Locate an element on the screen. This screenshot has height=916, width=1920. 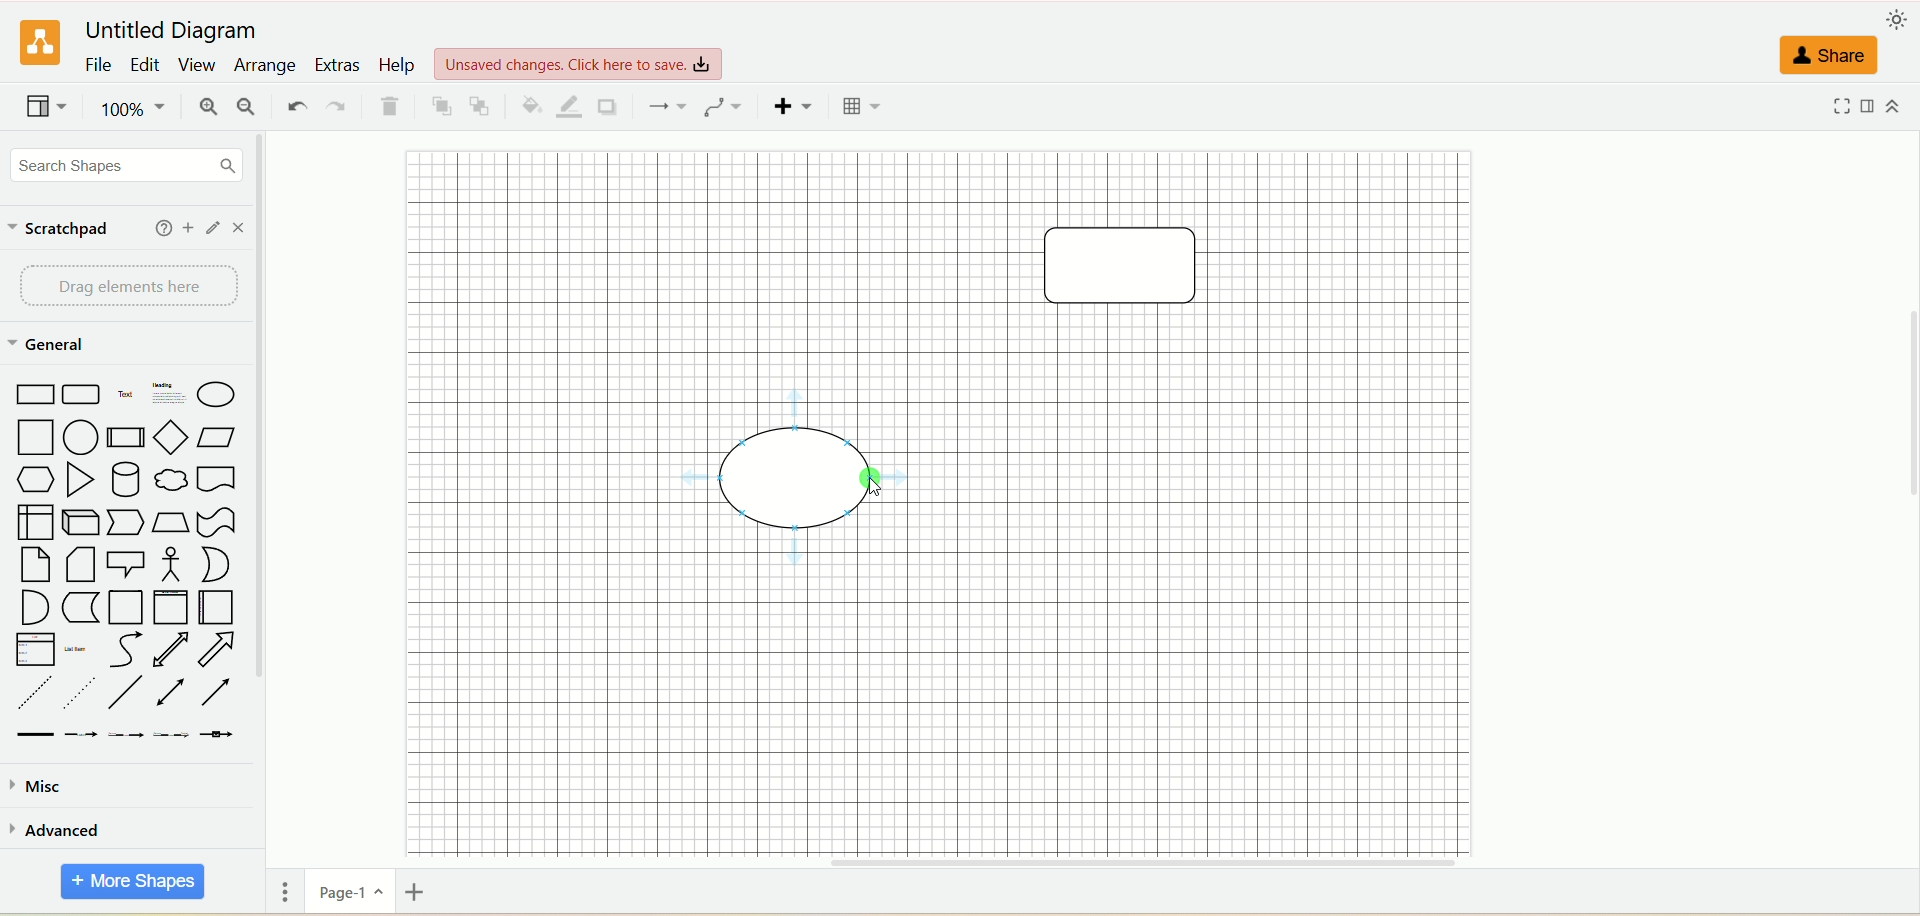
undo is located at coordinates (293, 105).